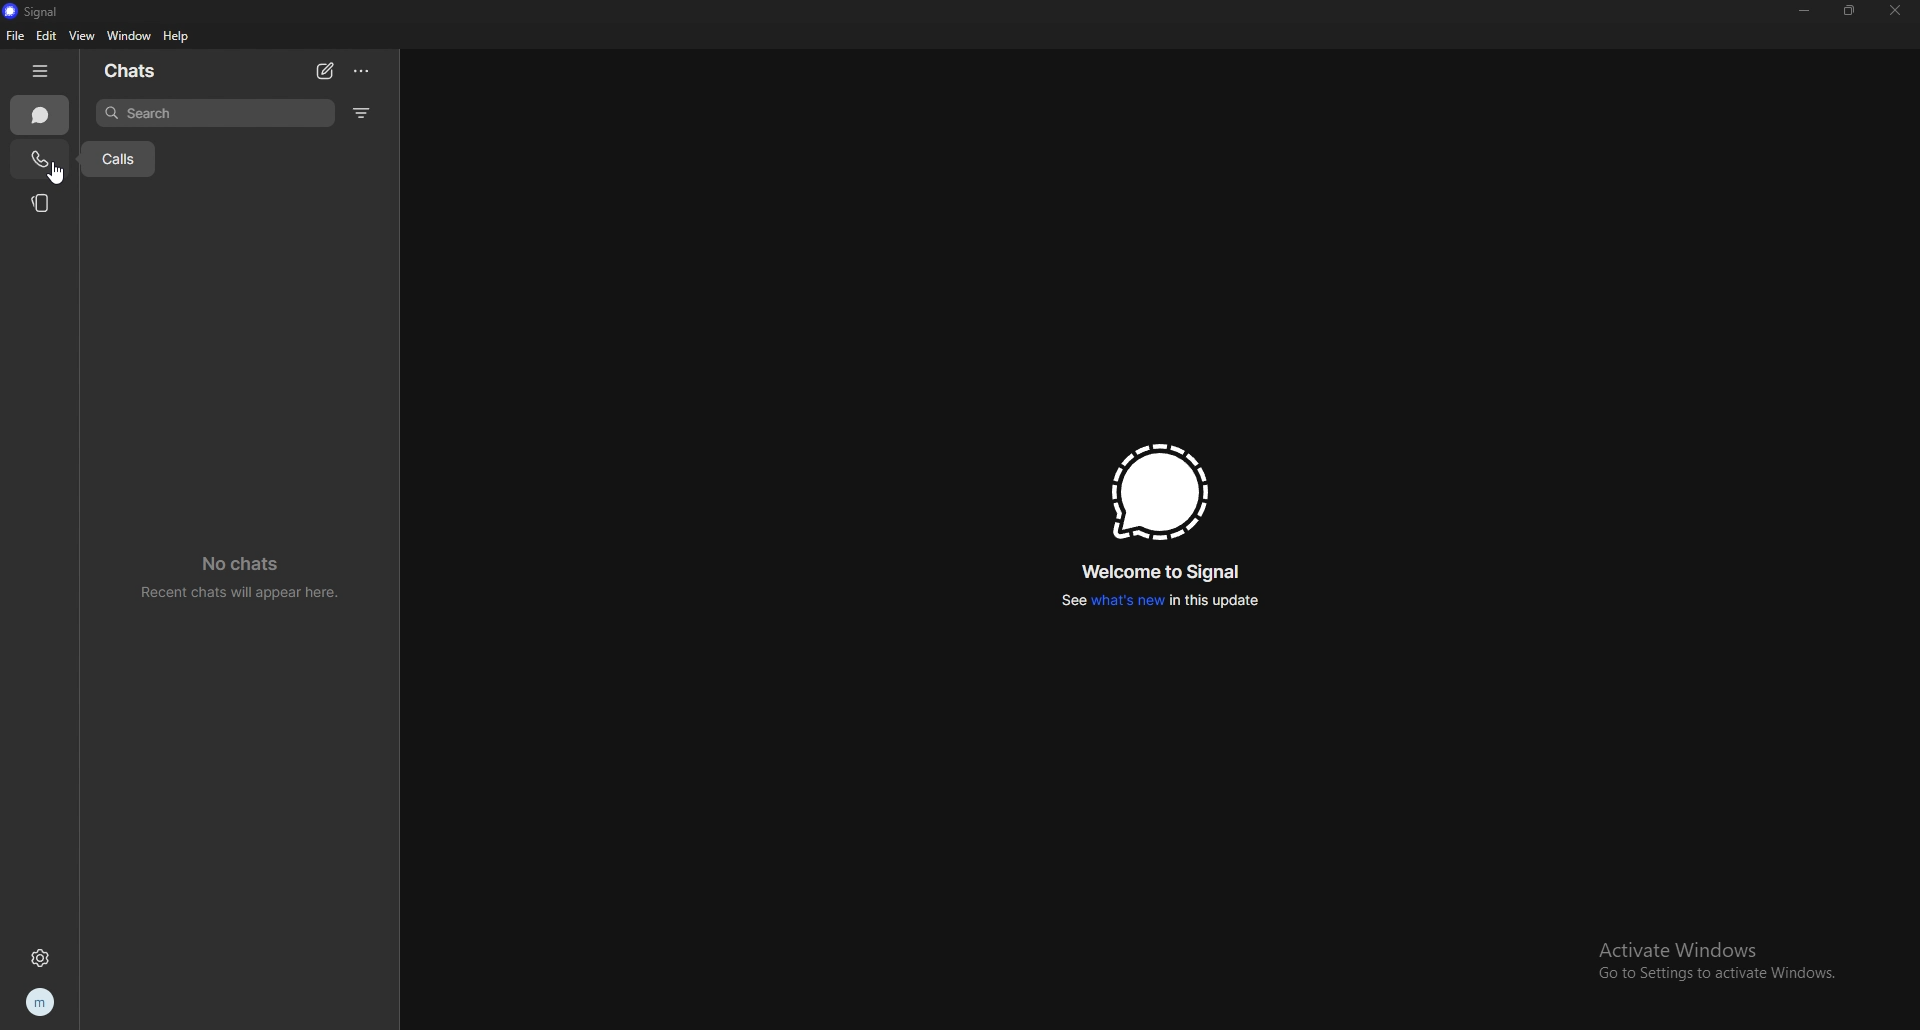 The image size is (1920, 1030). I want to click on hide tab, so click(42, 71).